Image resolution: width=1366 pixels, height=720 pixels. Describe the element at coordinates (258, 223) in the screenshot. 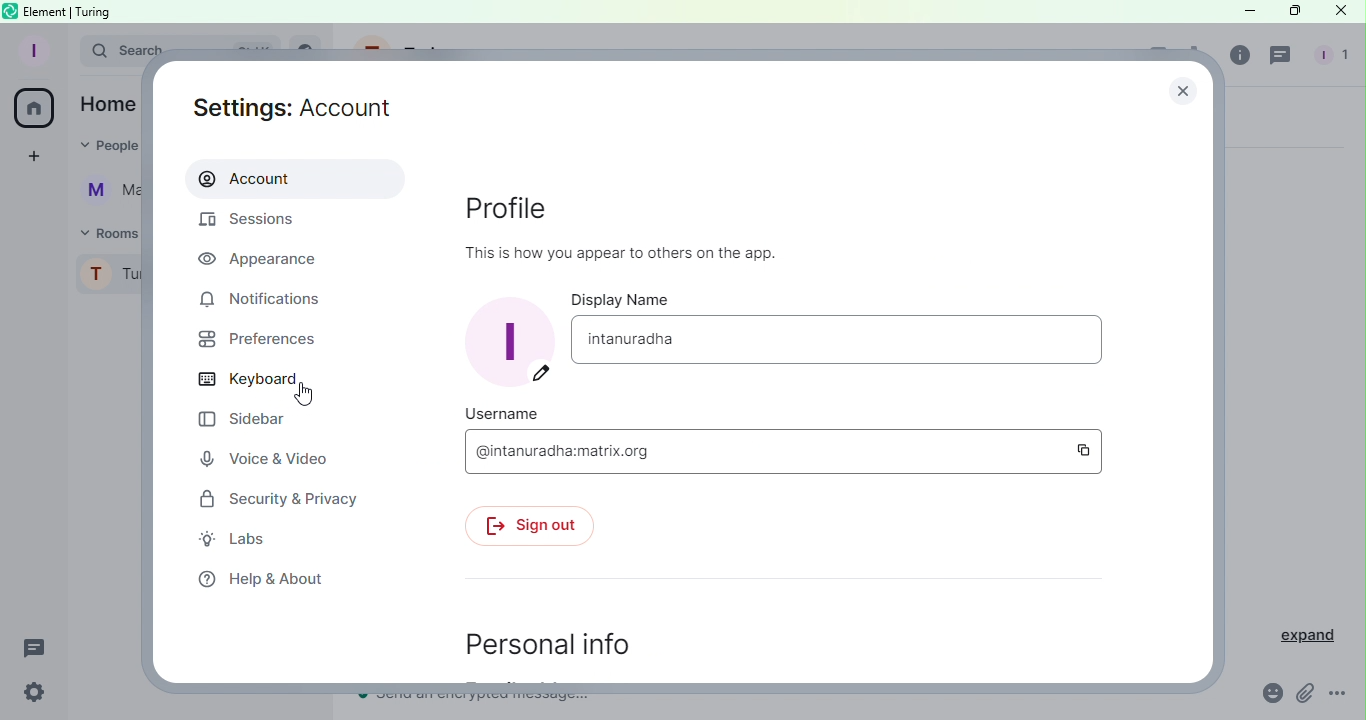

I see `Sessions` at that location.